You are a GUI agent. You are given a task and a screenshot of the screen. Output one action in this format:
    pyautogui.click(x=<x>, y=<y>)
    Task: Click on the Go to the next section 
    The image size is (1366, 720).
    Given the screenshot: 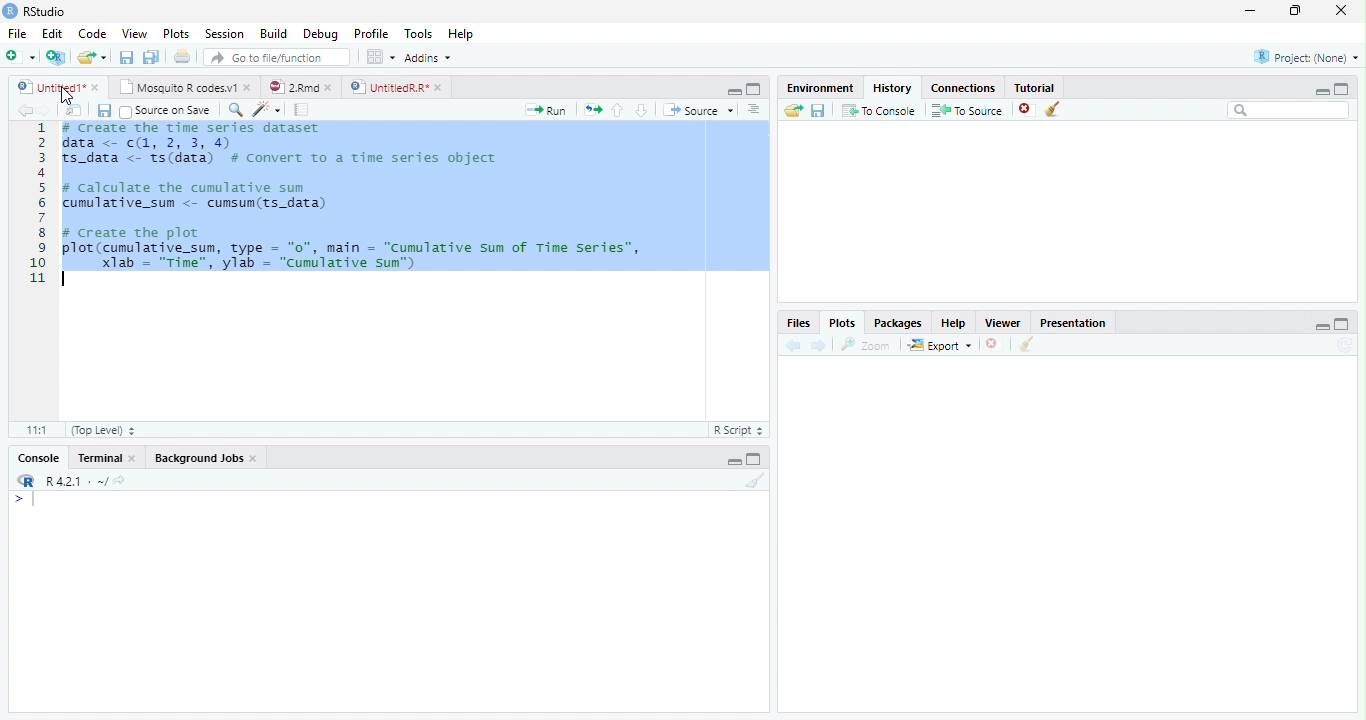 What is the action you would take?
    pyautogui.click(x=642, y=112)
    